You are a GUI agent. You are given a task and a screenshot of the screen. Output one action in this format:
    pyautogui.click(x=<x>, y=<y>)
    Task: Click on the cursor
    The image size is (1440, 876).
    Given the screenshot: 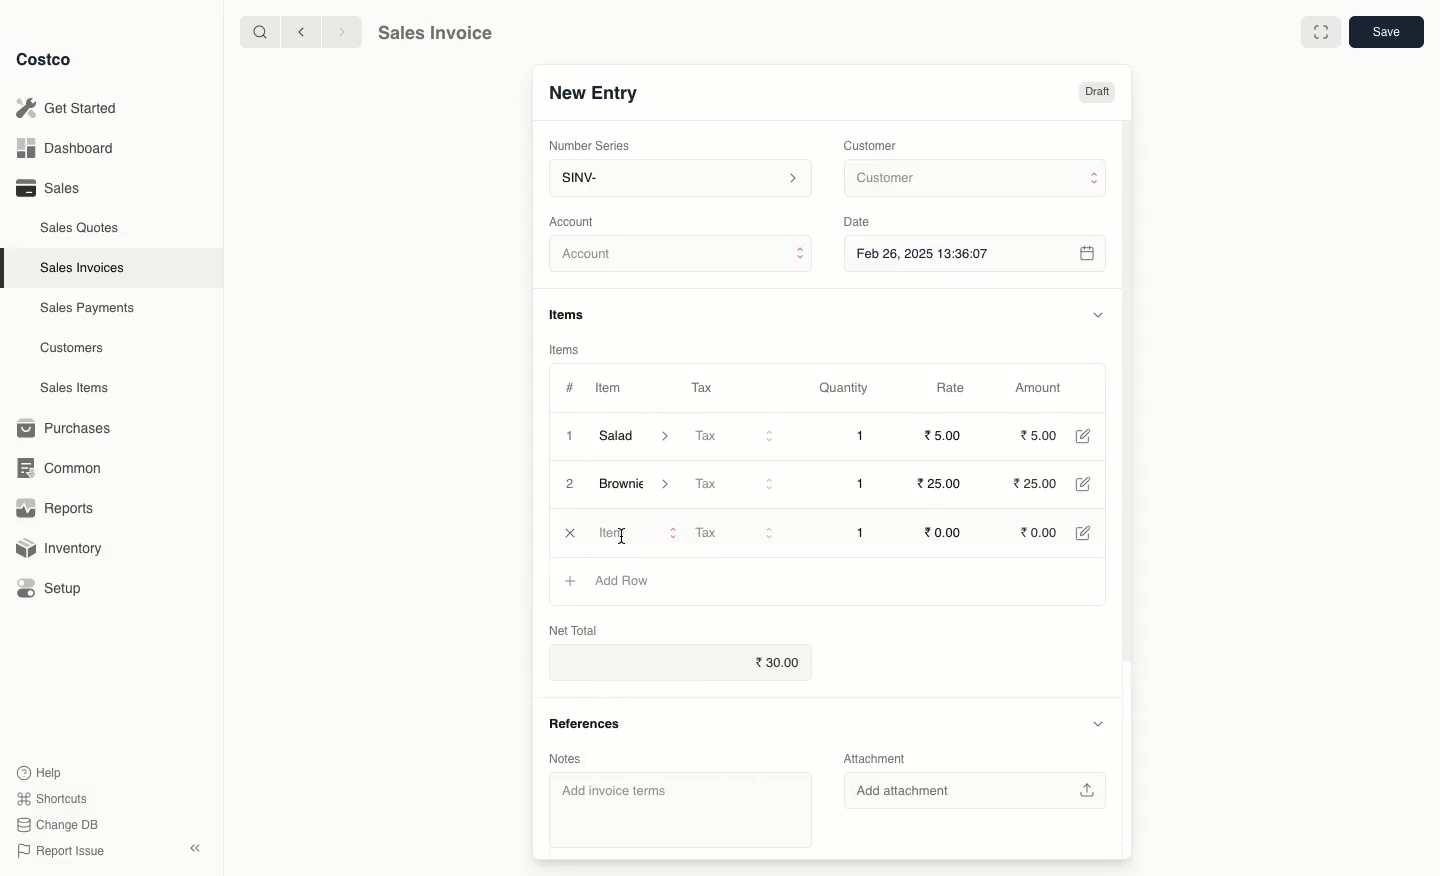 What is the action you would take?
    pyautogui.click(x=619, y=535)
    